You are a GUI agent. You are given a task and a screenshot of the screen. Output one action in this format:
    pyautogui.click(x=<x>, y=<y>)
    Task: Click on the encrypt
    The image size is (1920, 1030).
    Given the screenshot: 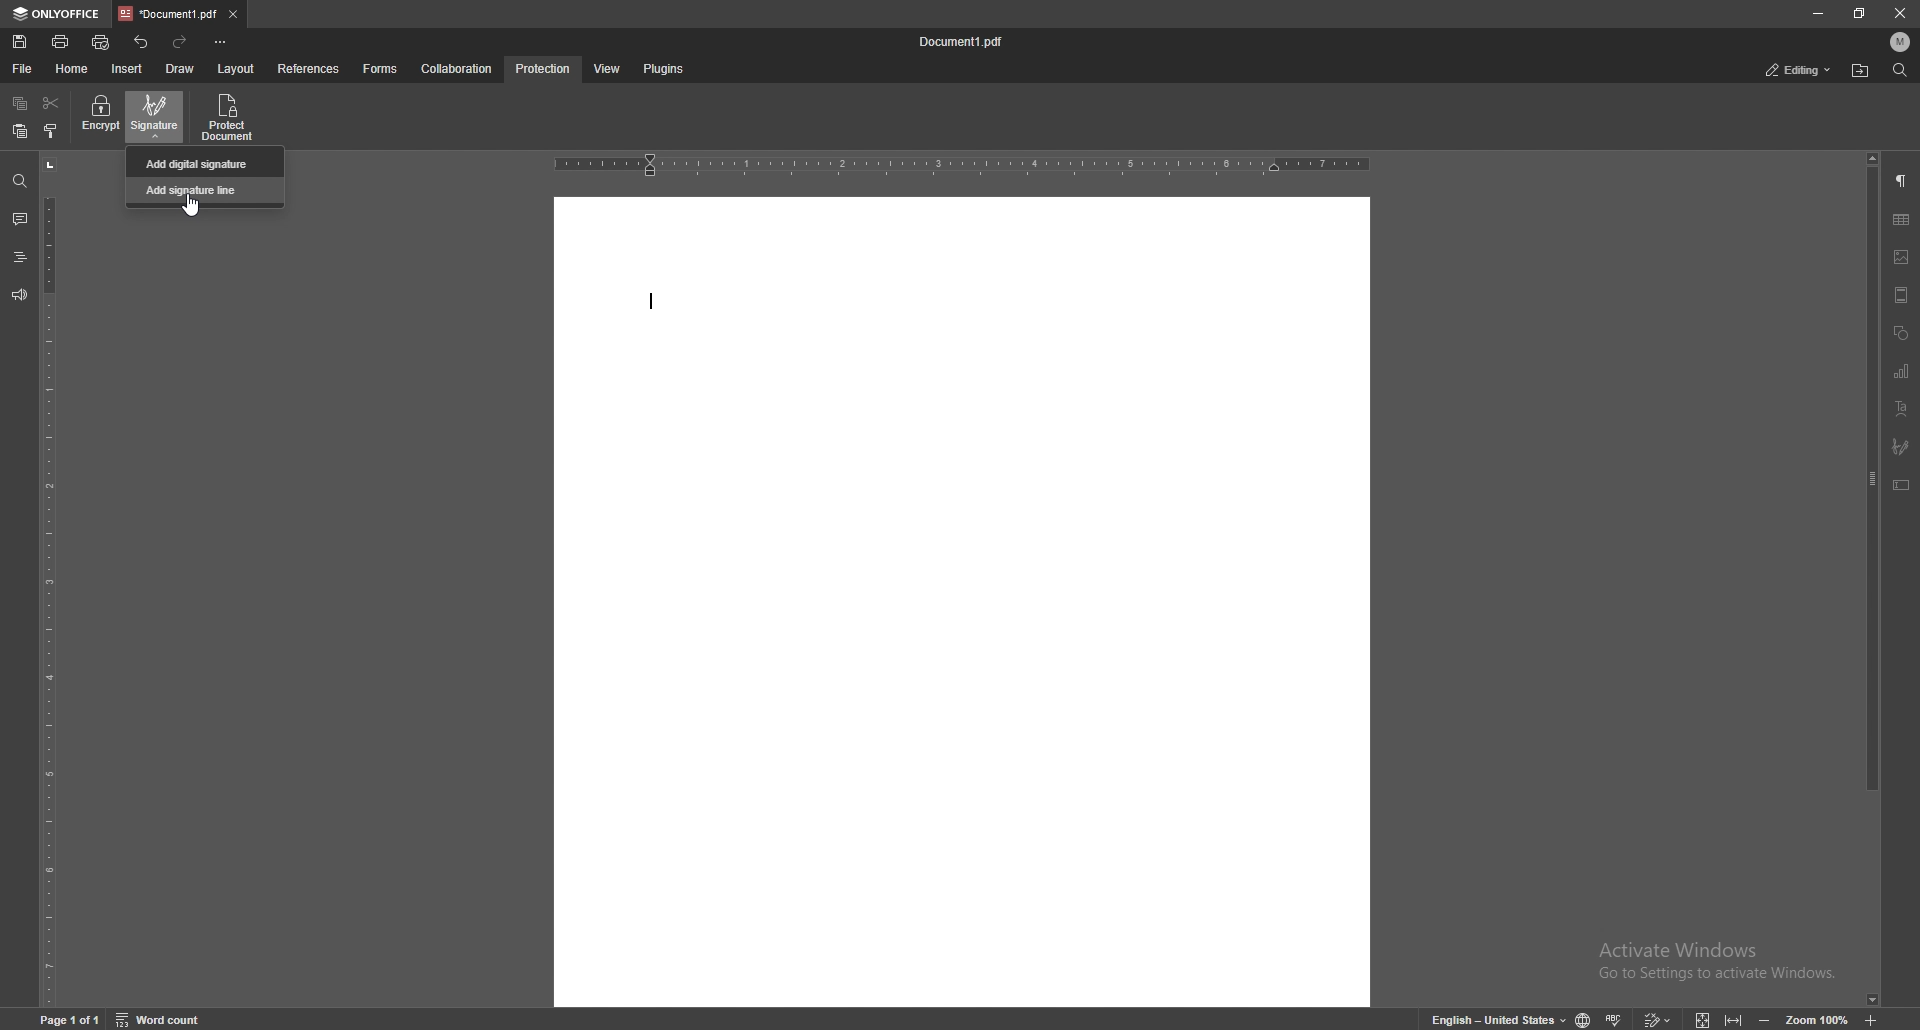 What is the action you would take?
    pyautogui.click(x=100, y=115)
    